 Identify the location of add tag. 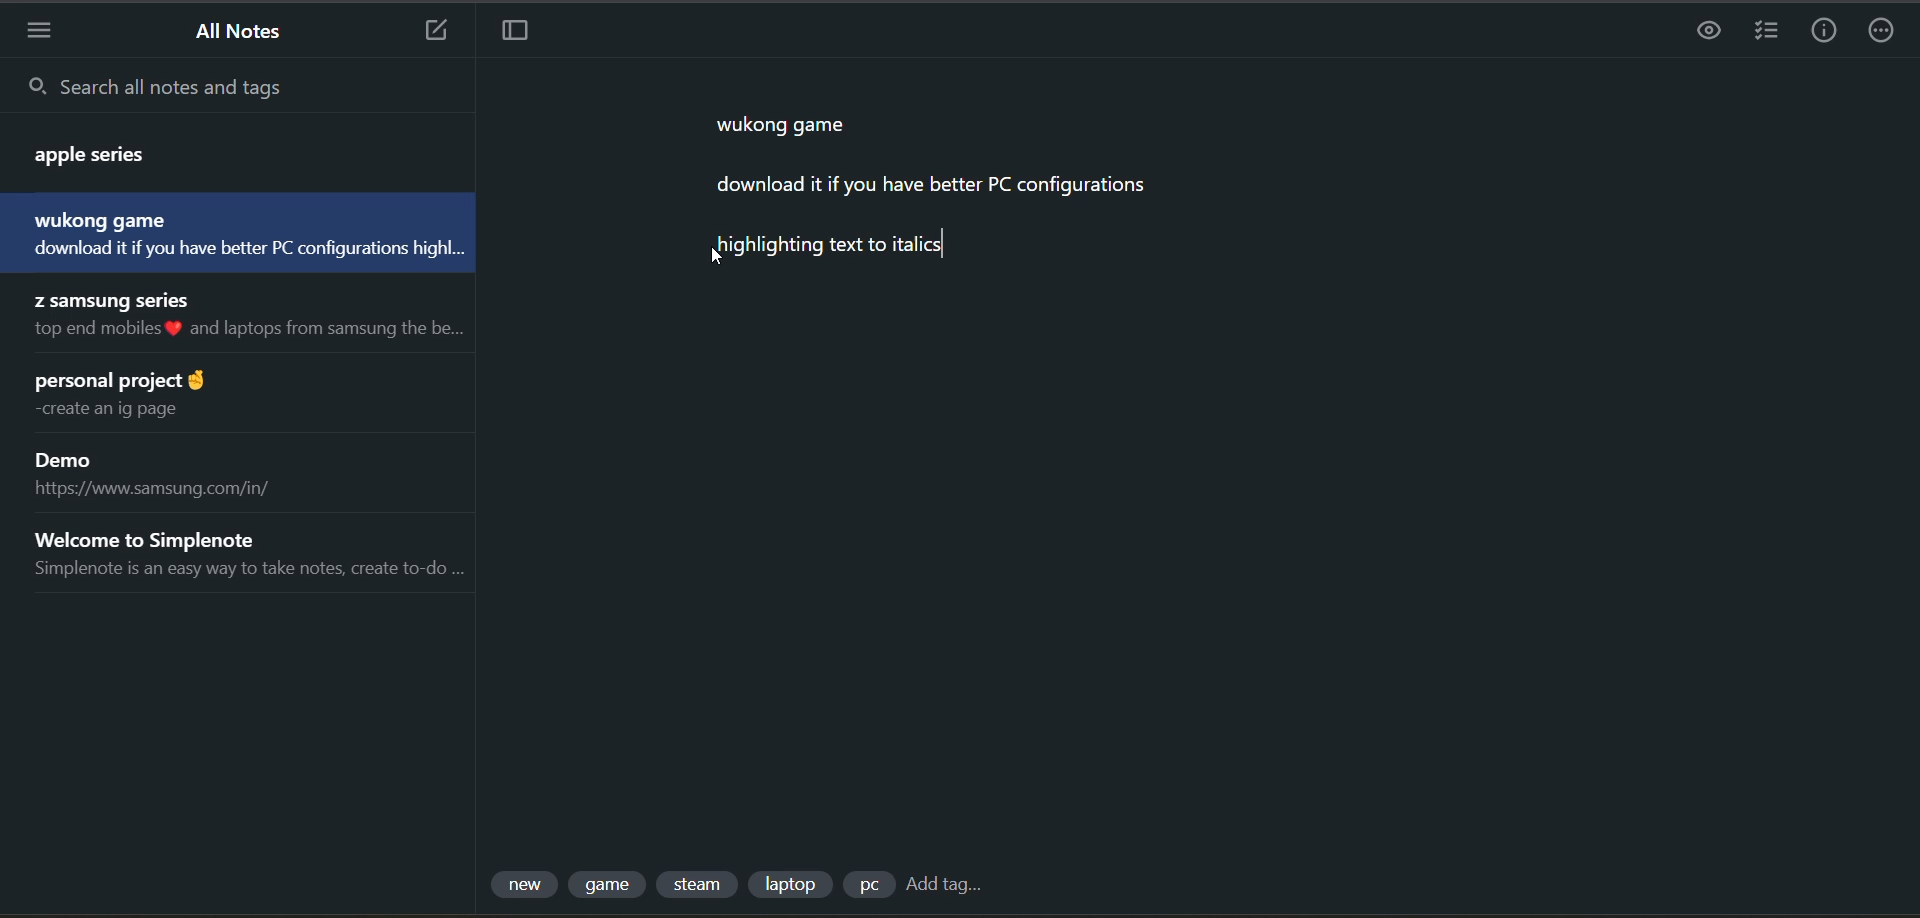
(943, 888).